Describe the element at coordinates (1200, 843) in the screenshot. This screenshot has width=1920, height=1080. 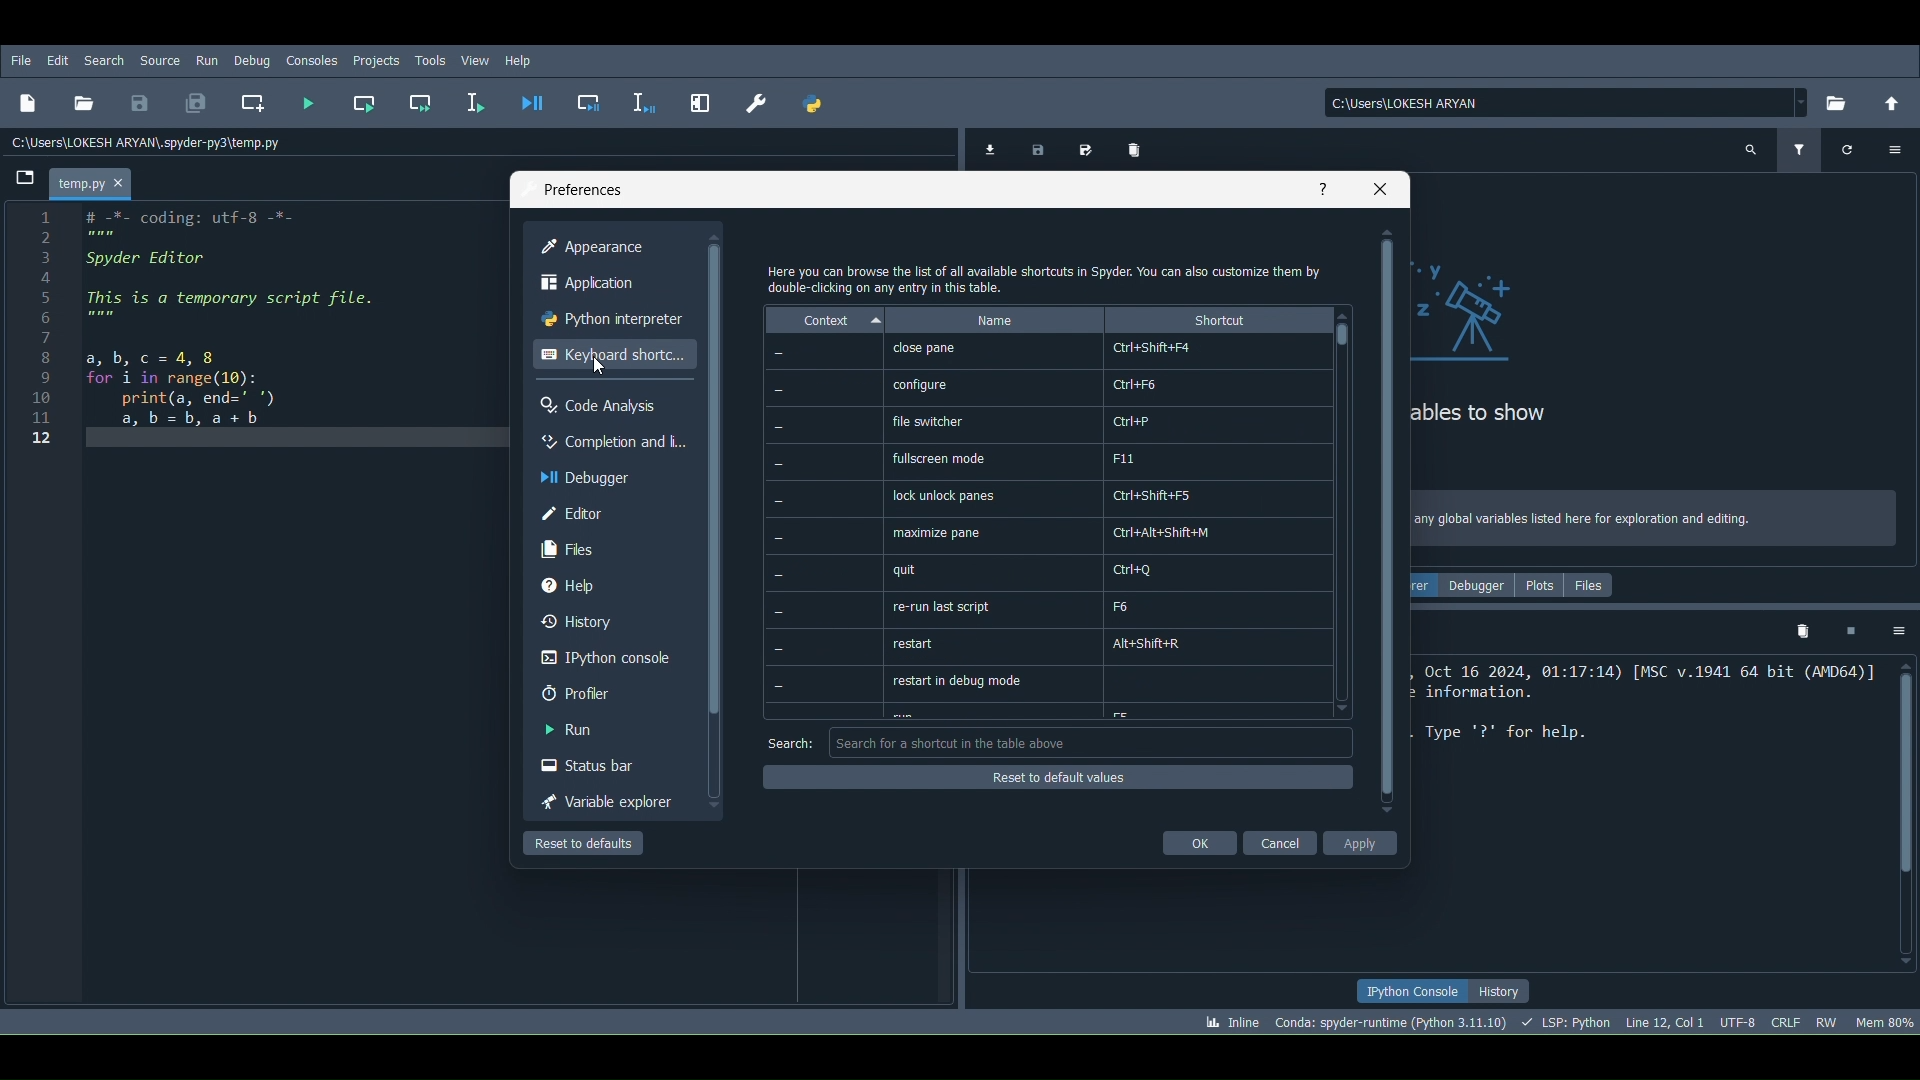
I see `Ok` at that location.